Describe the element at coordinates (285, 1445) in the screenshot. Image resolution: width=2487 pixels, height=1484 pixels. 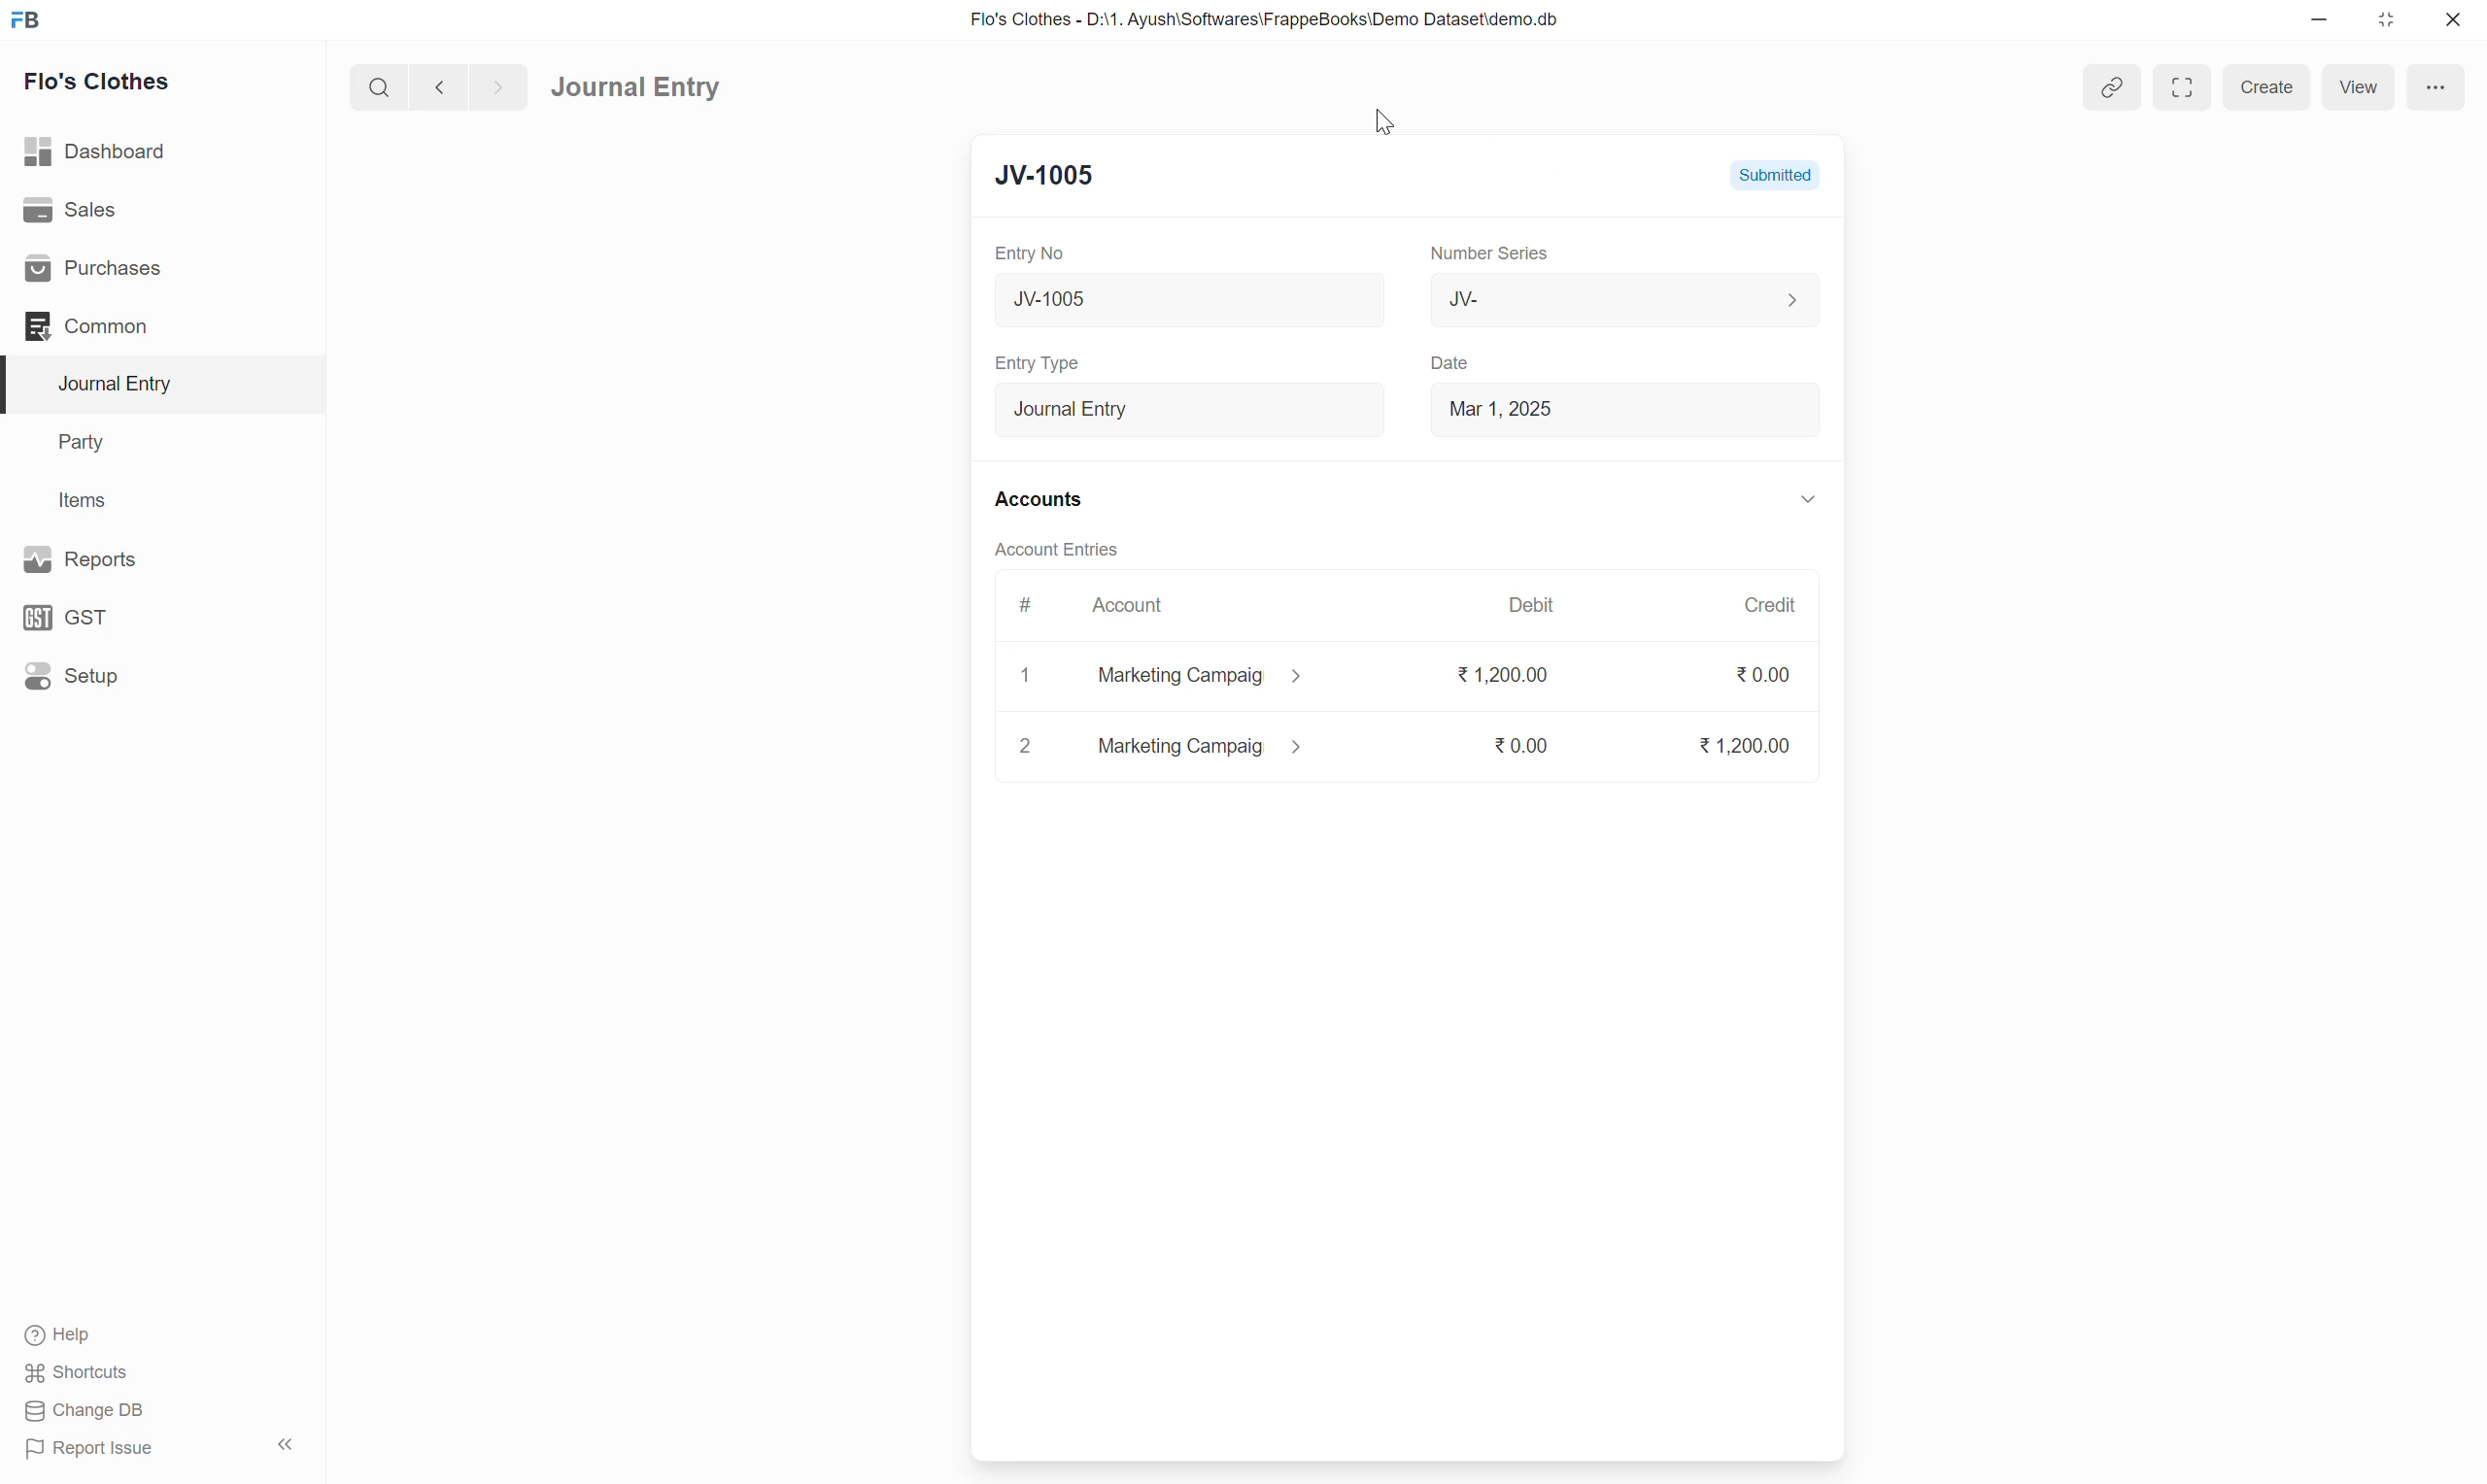
I see `<<` at that location.